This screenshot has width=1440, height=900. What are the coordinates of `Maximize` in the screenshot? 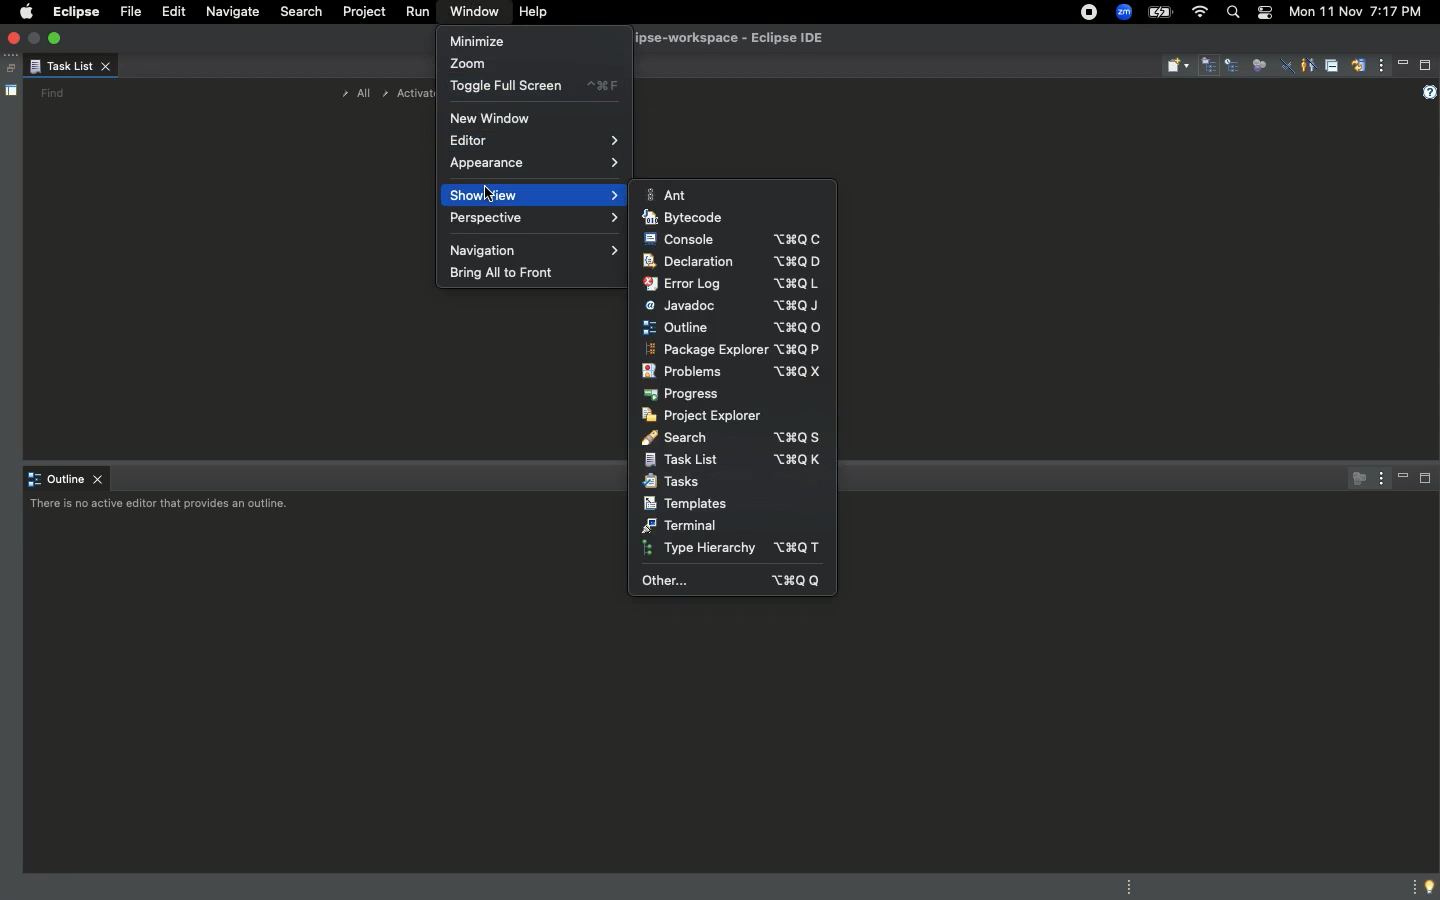 It's located at (1426, 65).